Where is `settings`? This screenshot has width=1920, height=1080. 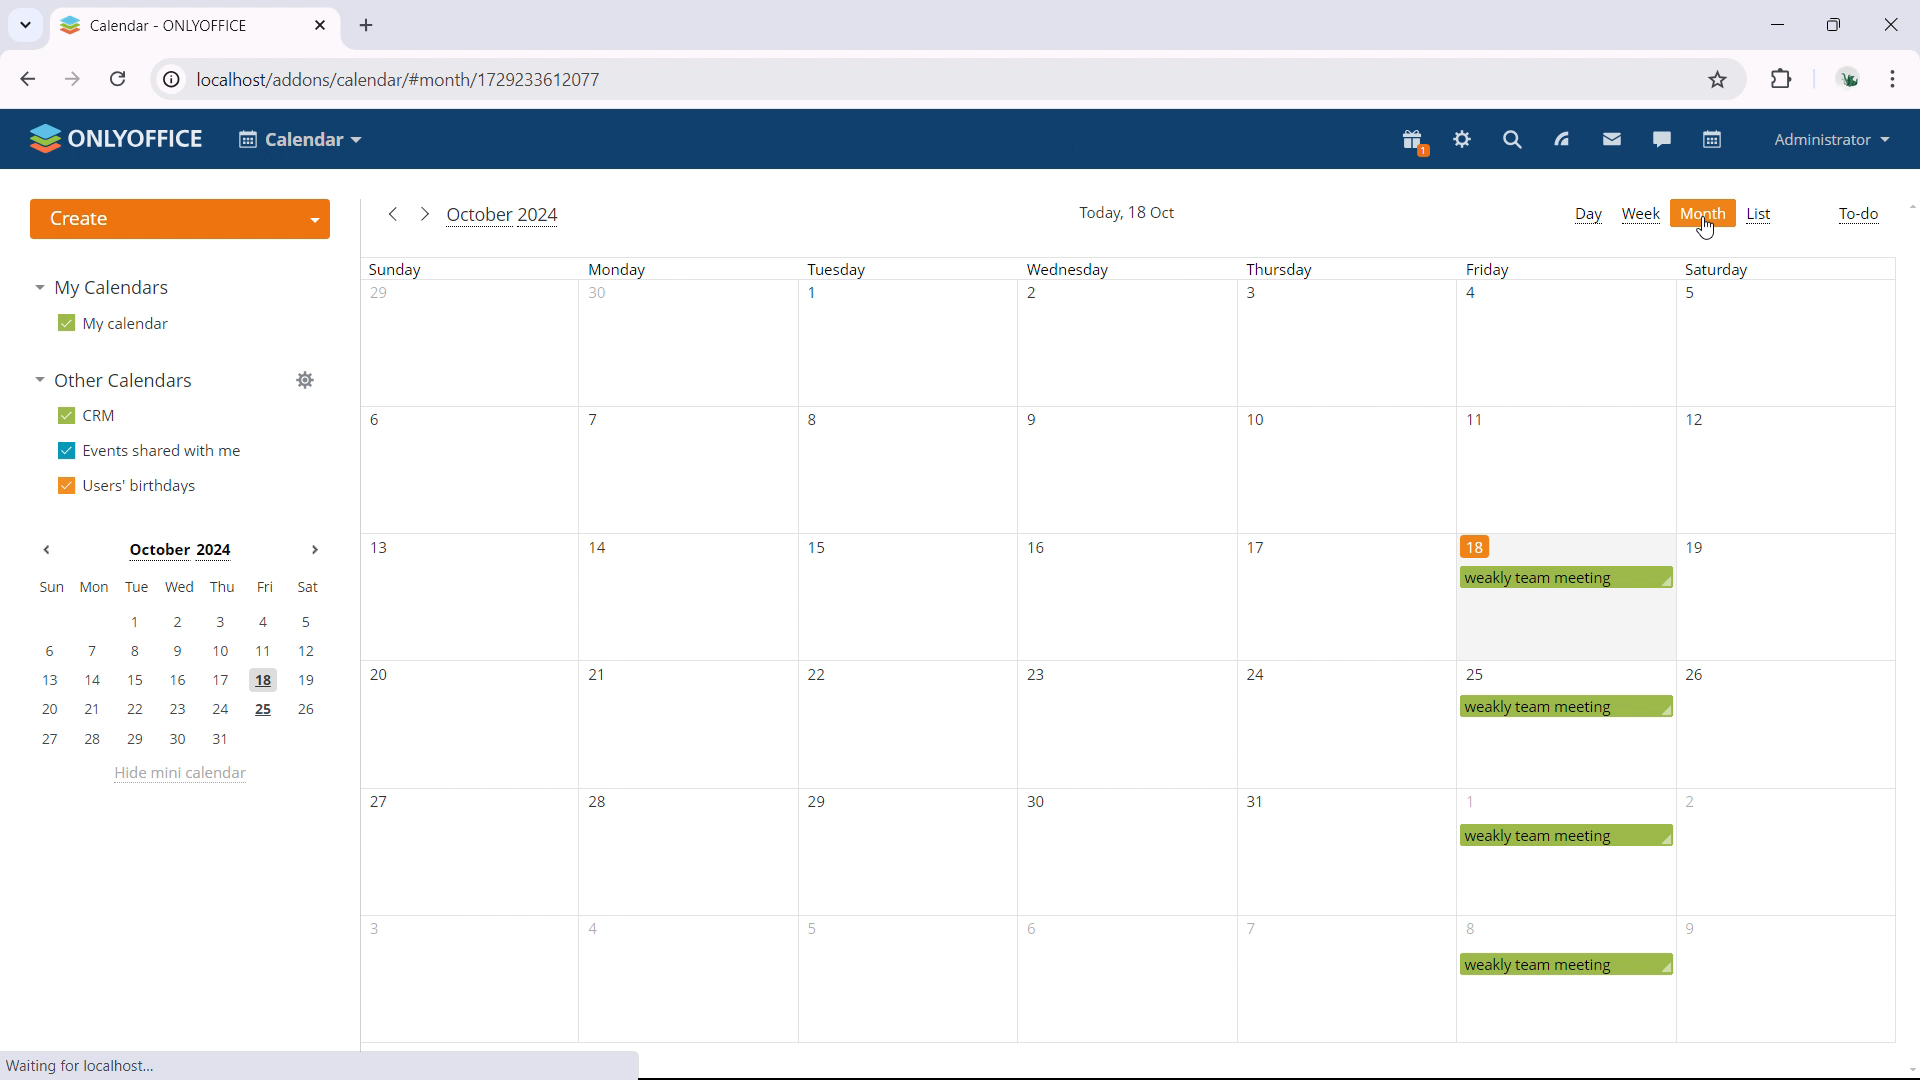 settings is located at coordinates (1460, 140).